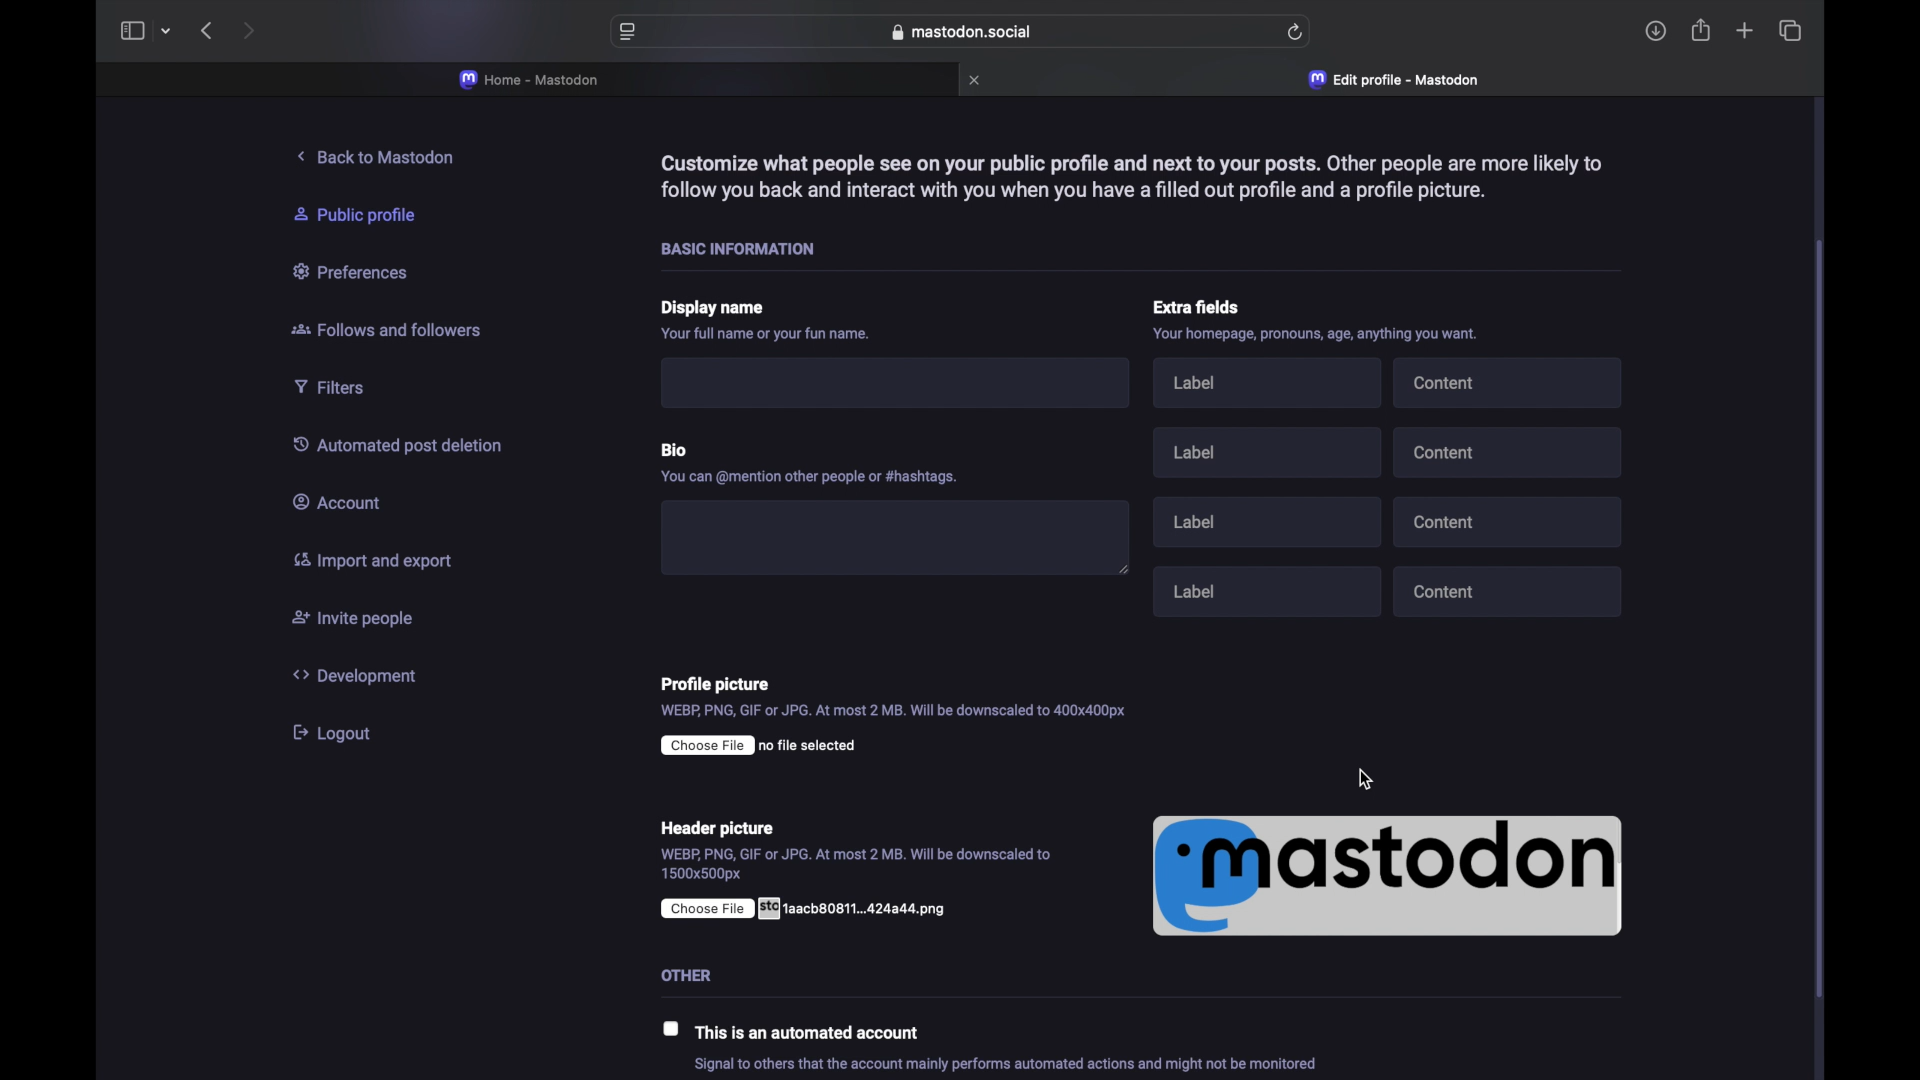 The width and height of the screenshot is (1920, 1080). Describe the element at coordinates (1744, 33) in the screenshot. I see `new tab` at that location.